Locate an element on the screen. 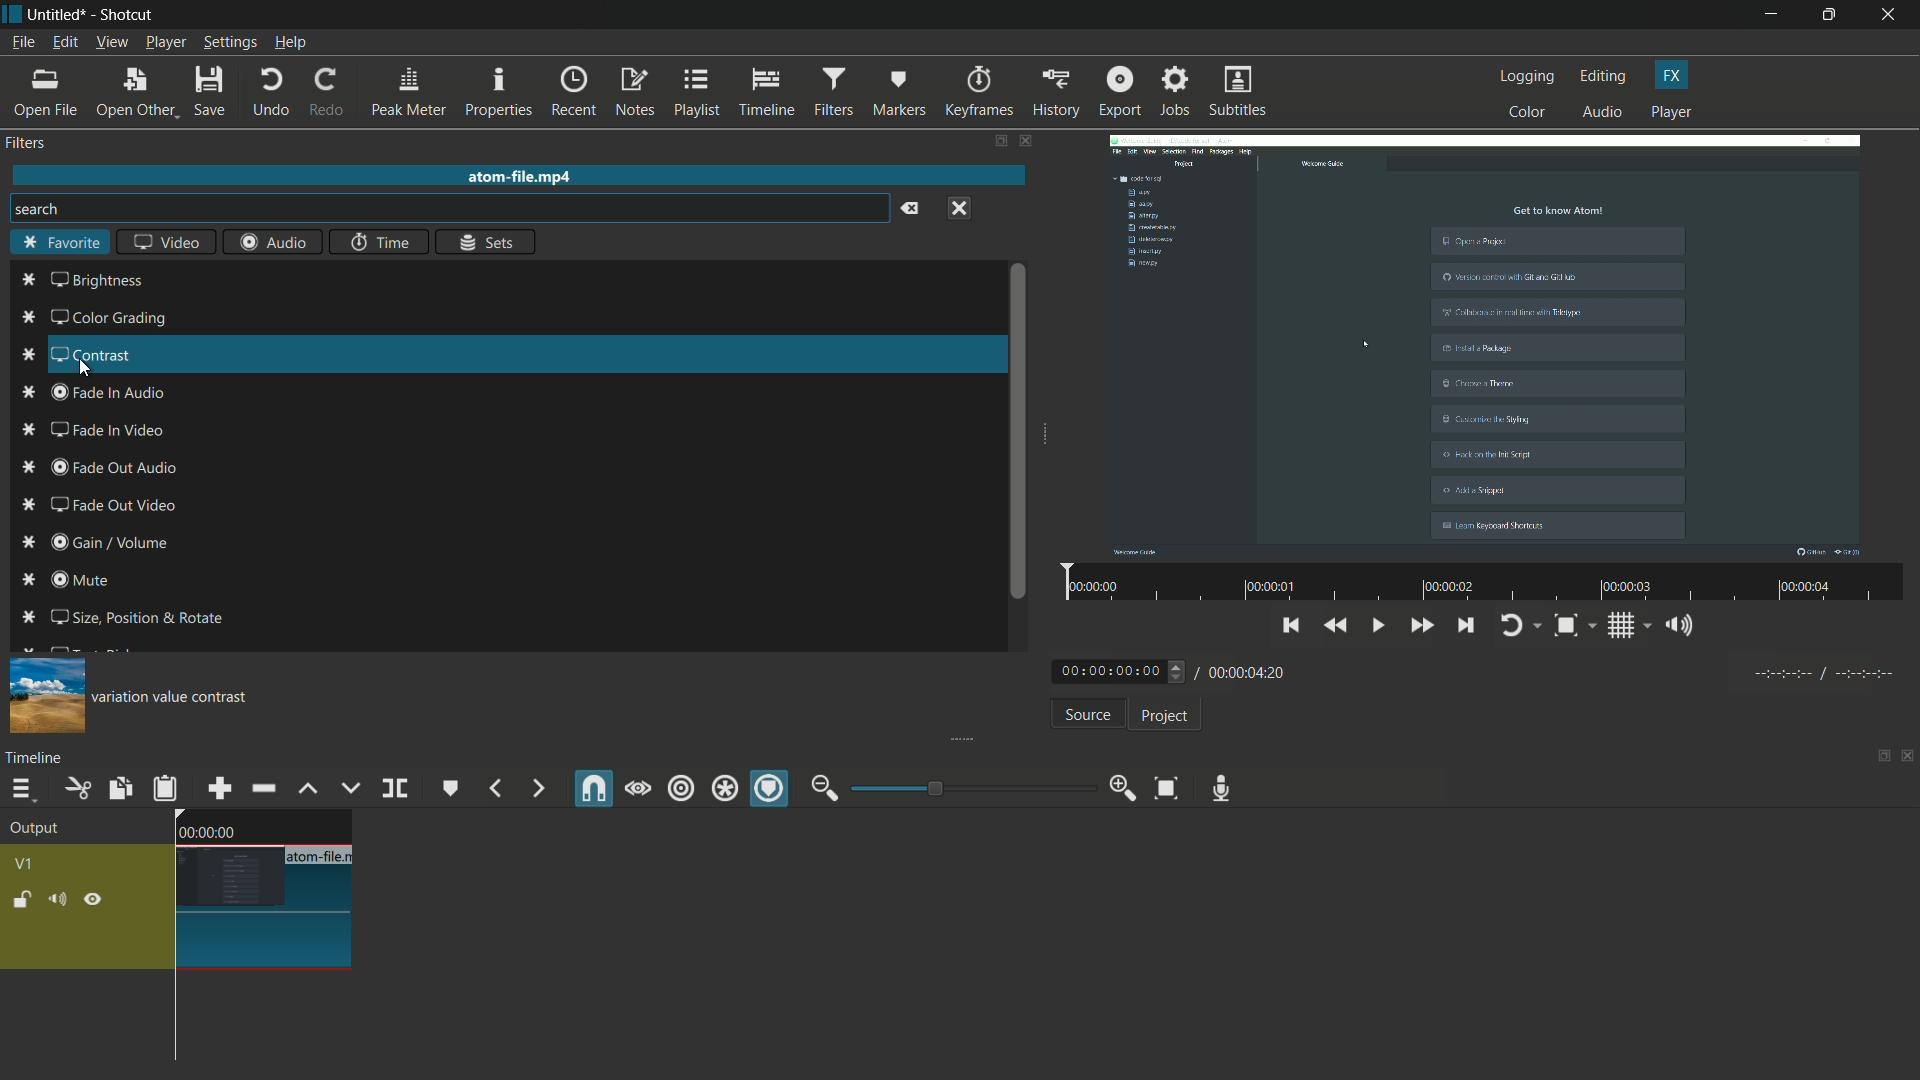  video is located at coordinates (1485, 343).